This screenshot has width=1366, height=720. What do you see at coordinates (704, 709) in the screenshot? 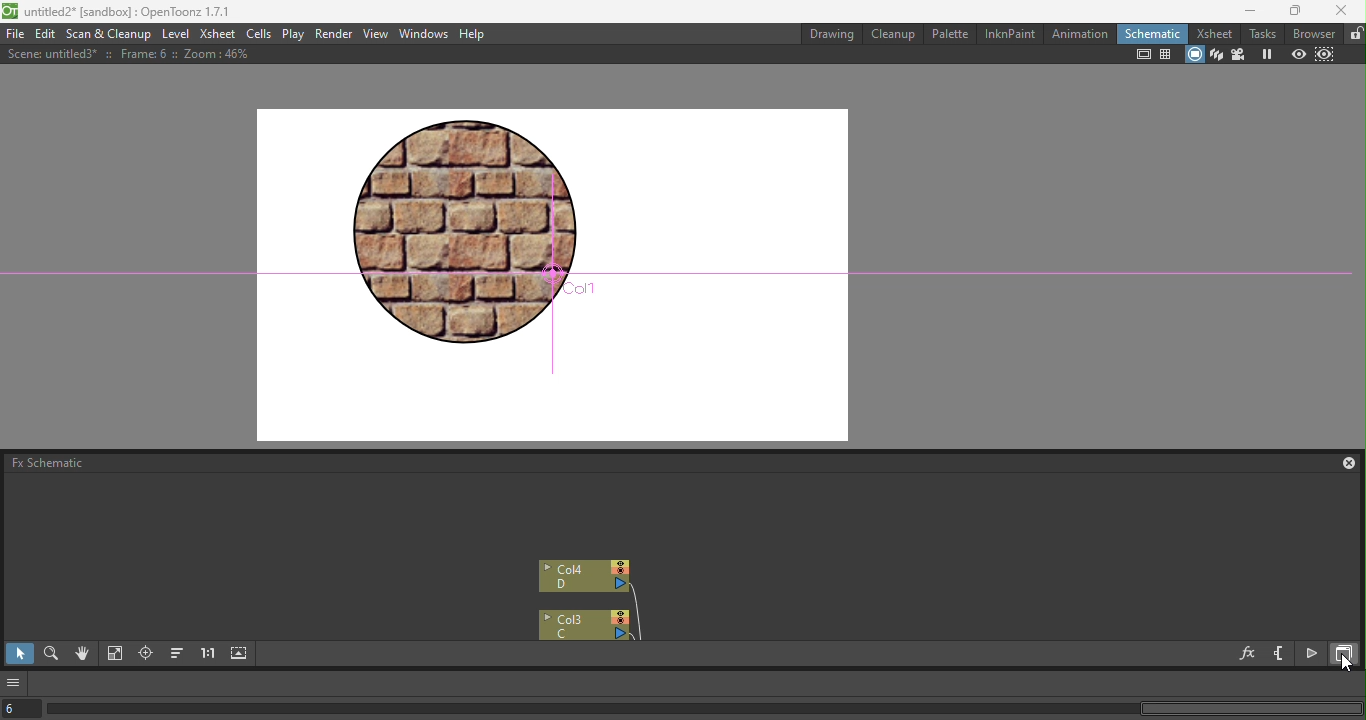
I see `Horizontal scroll bar` at bounding box center [704, 709].